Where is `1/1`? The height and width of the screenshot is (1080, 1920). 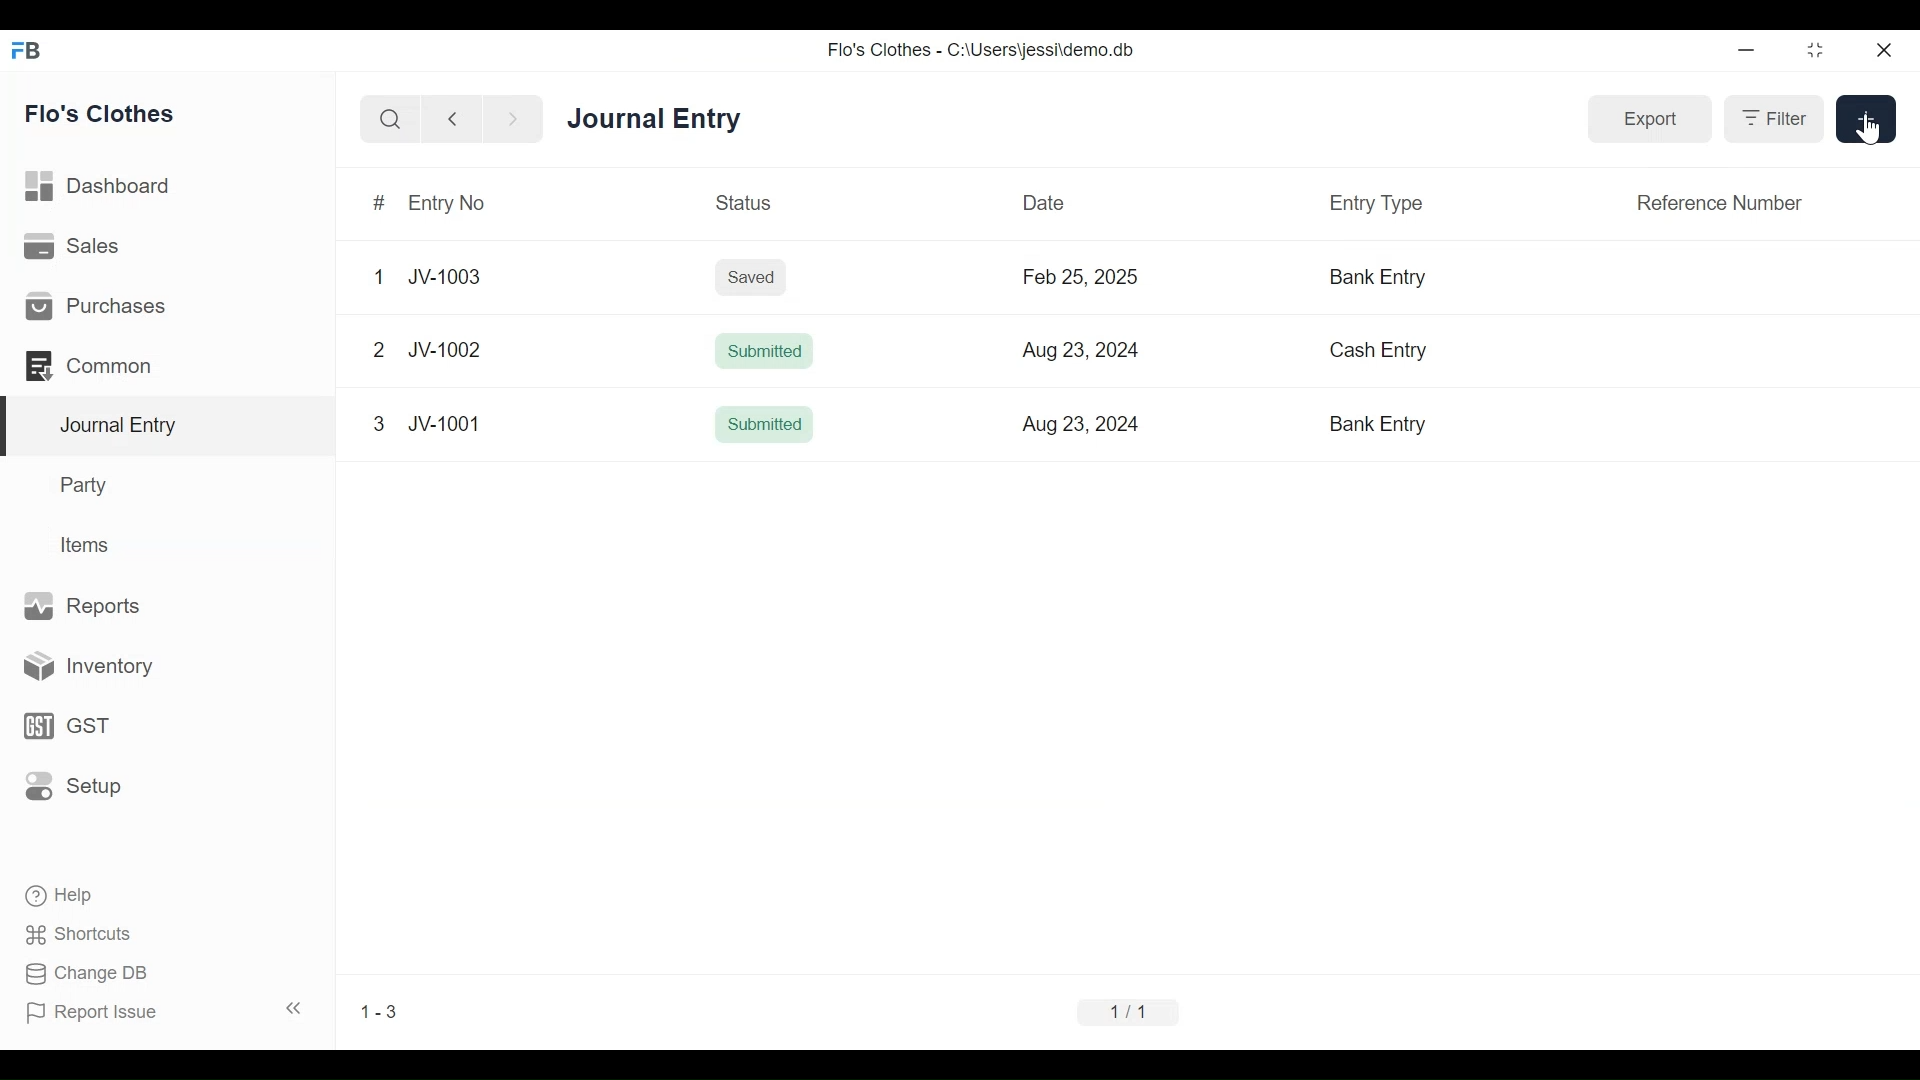
1/1 is located at coordinates (1126, 1012).